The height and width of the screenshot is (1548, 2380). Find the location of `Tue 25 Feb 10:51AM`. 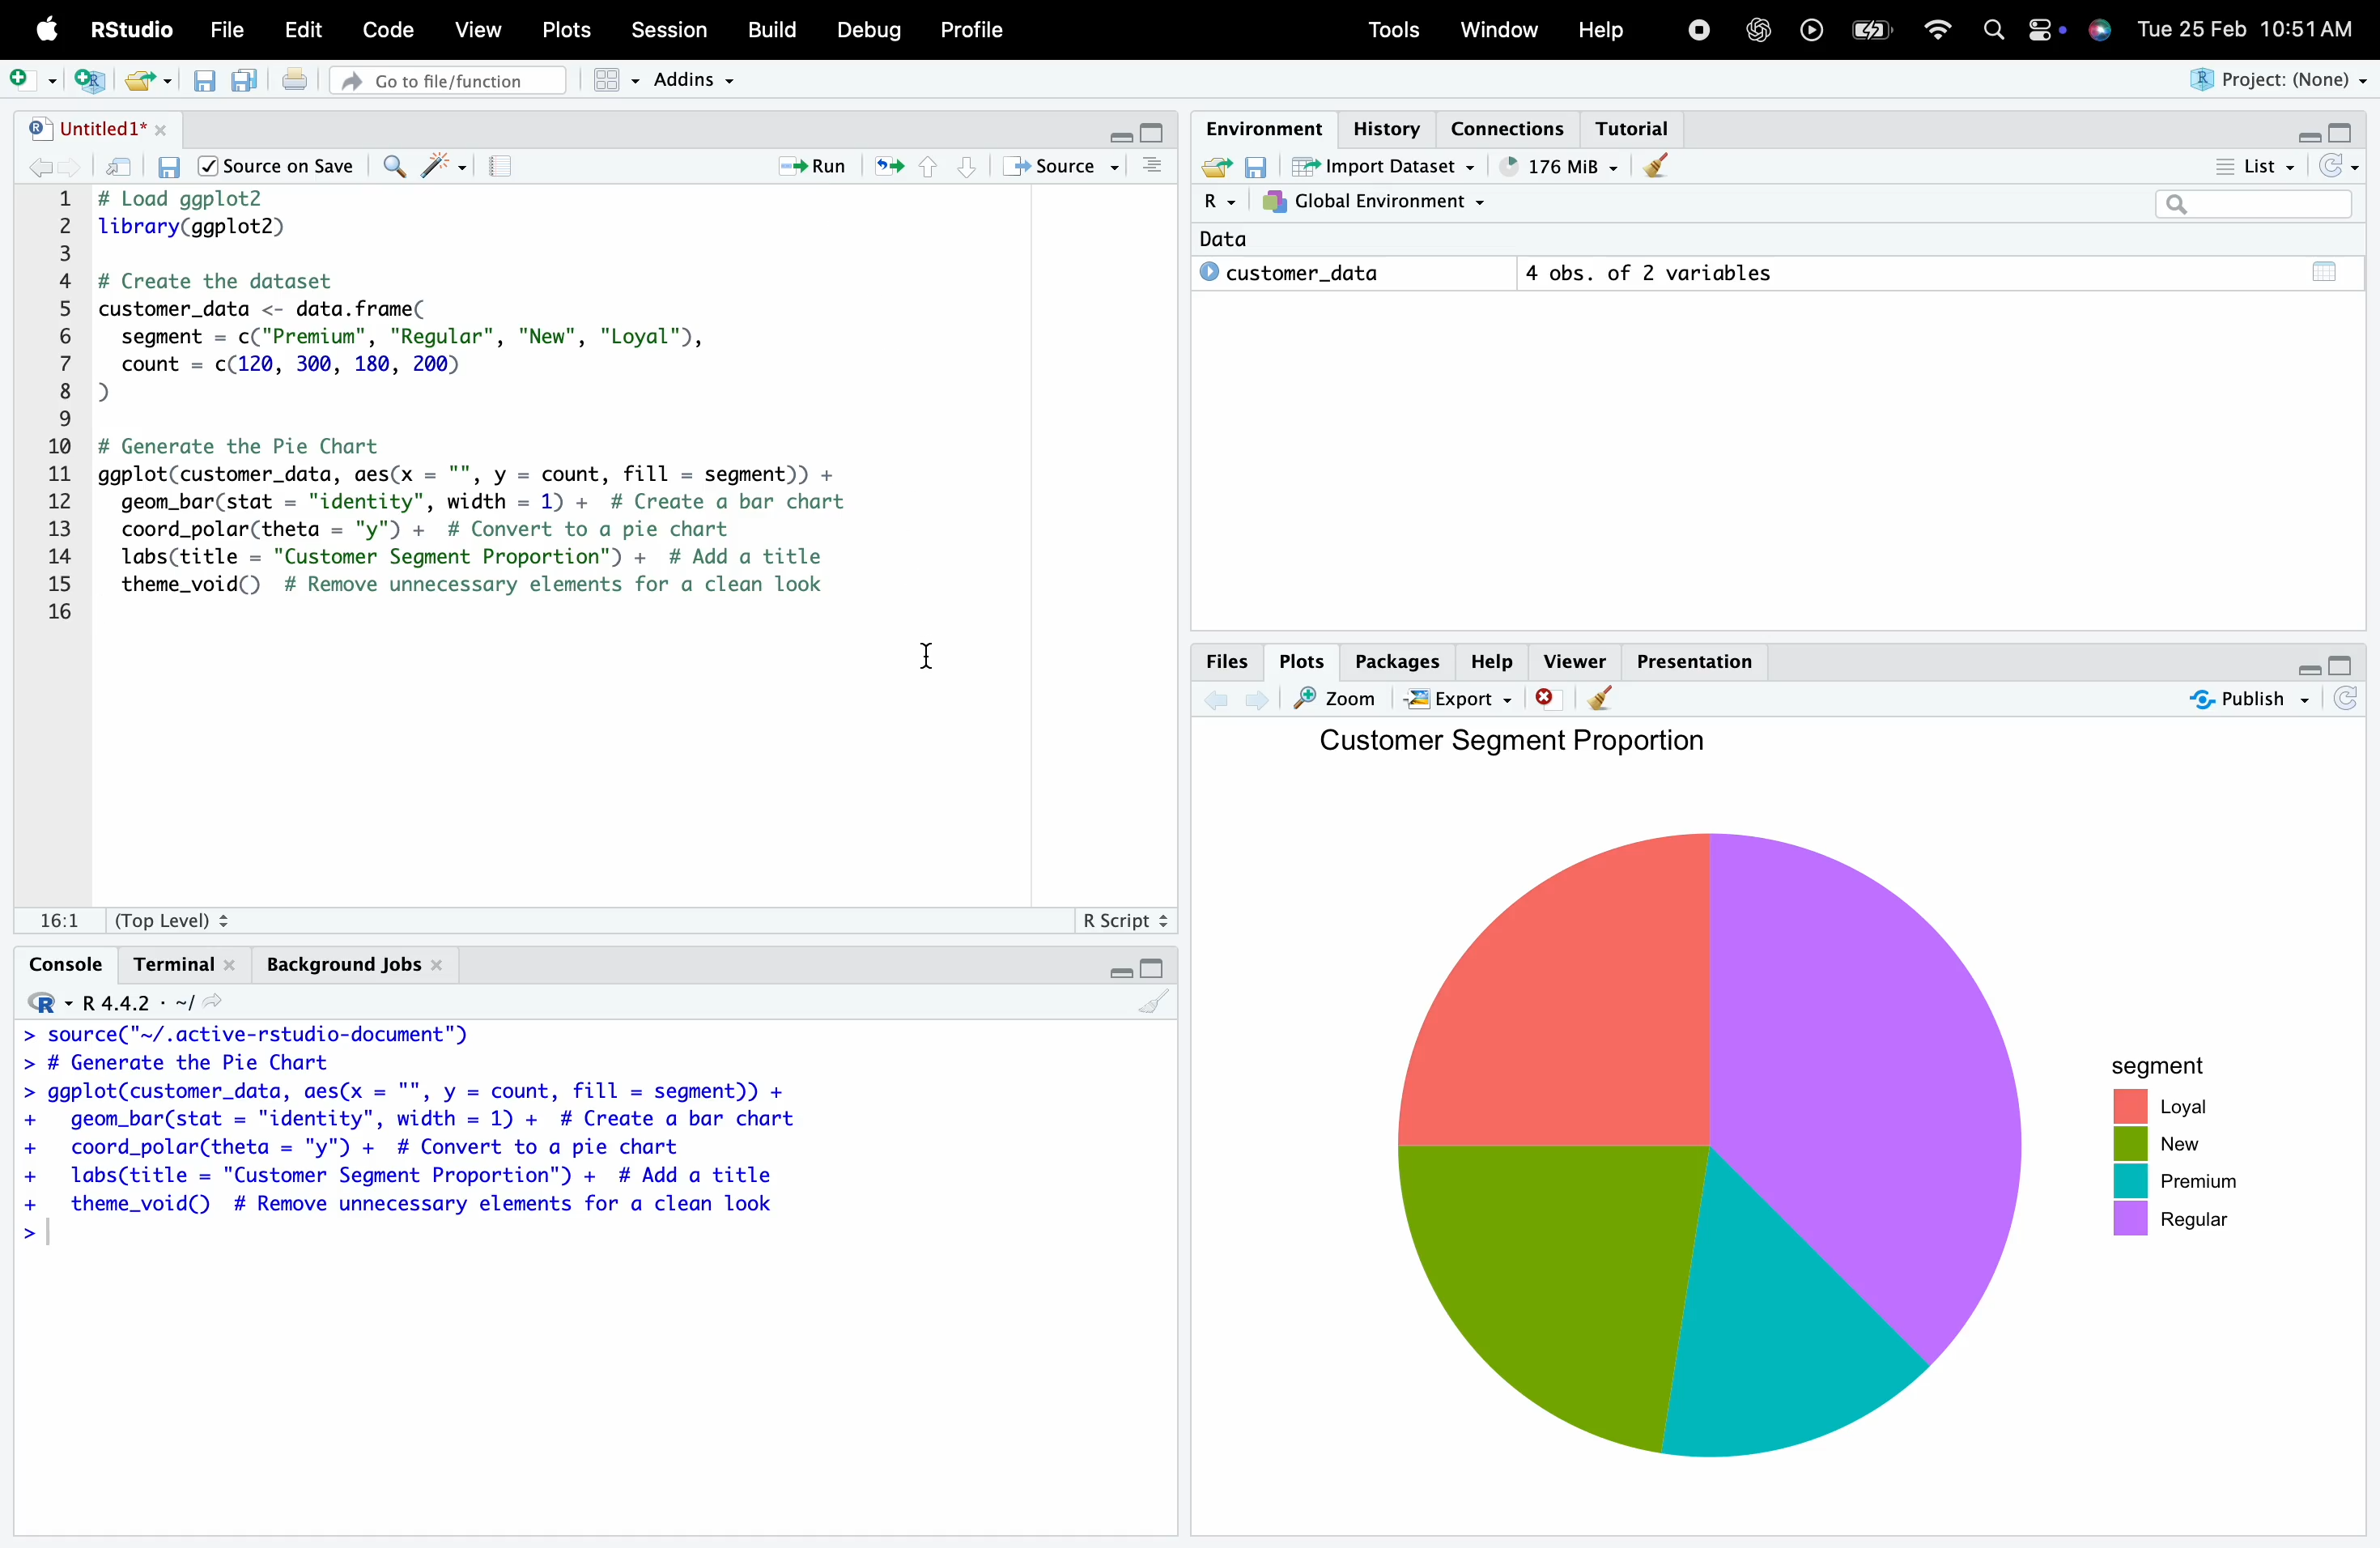

Tue 25 Feb 10:51AM is located at coordinates (2254, 28).